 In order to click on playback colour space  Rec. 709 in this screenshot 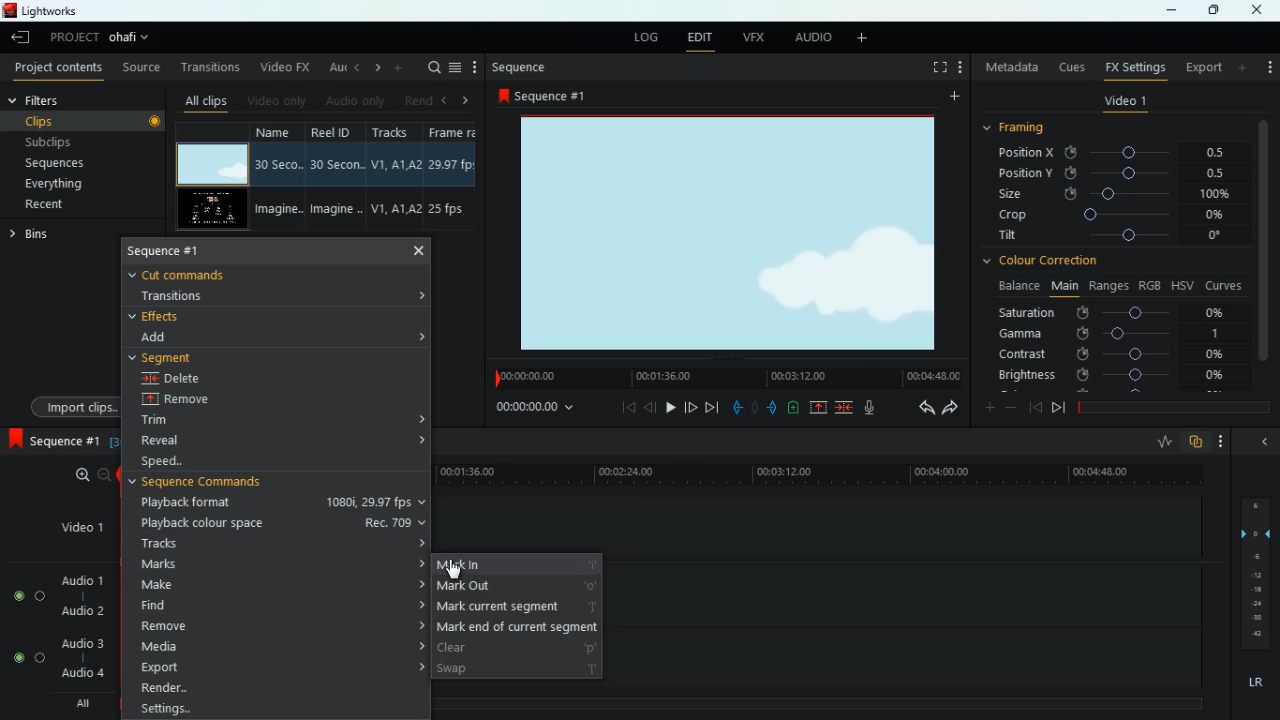, I will do `click(284, 523)`.